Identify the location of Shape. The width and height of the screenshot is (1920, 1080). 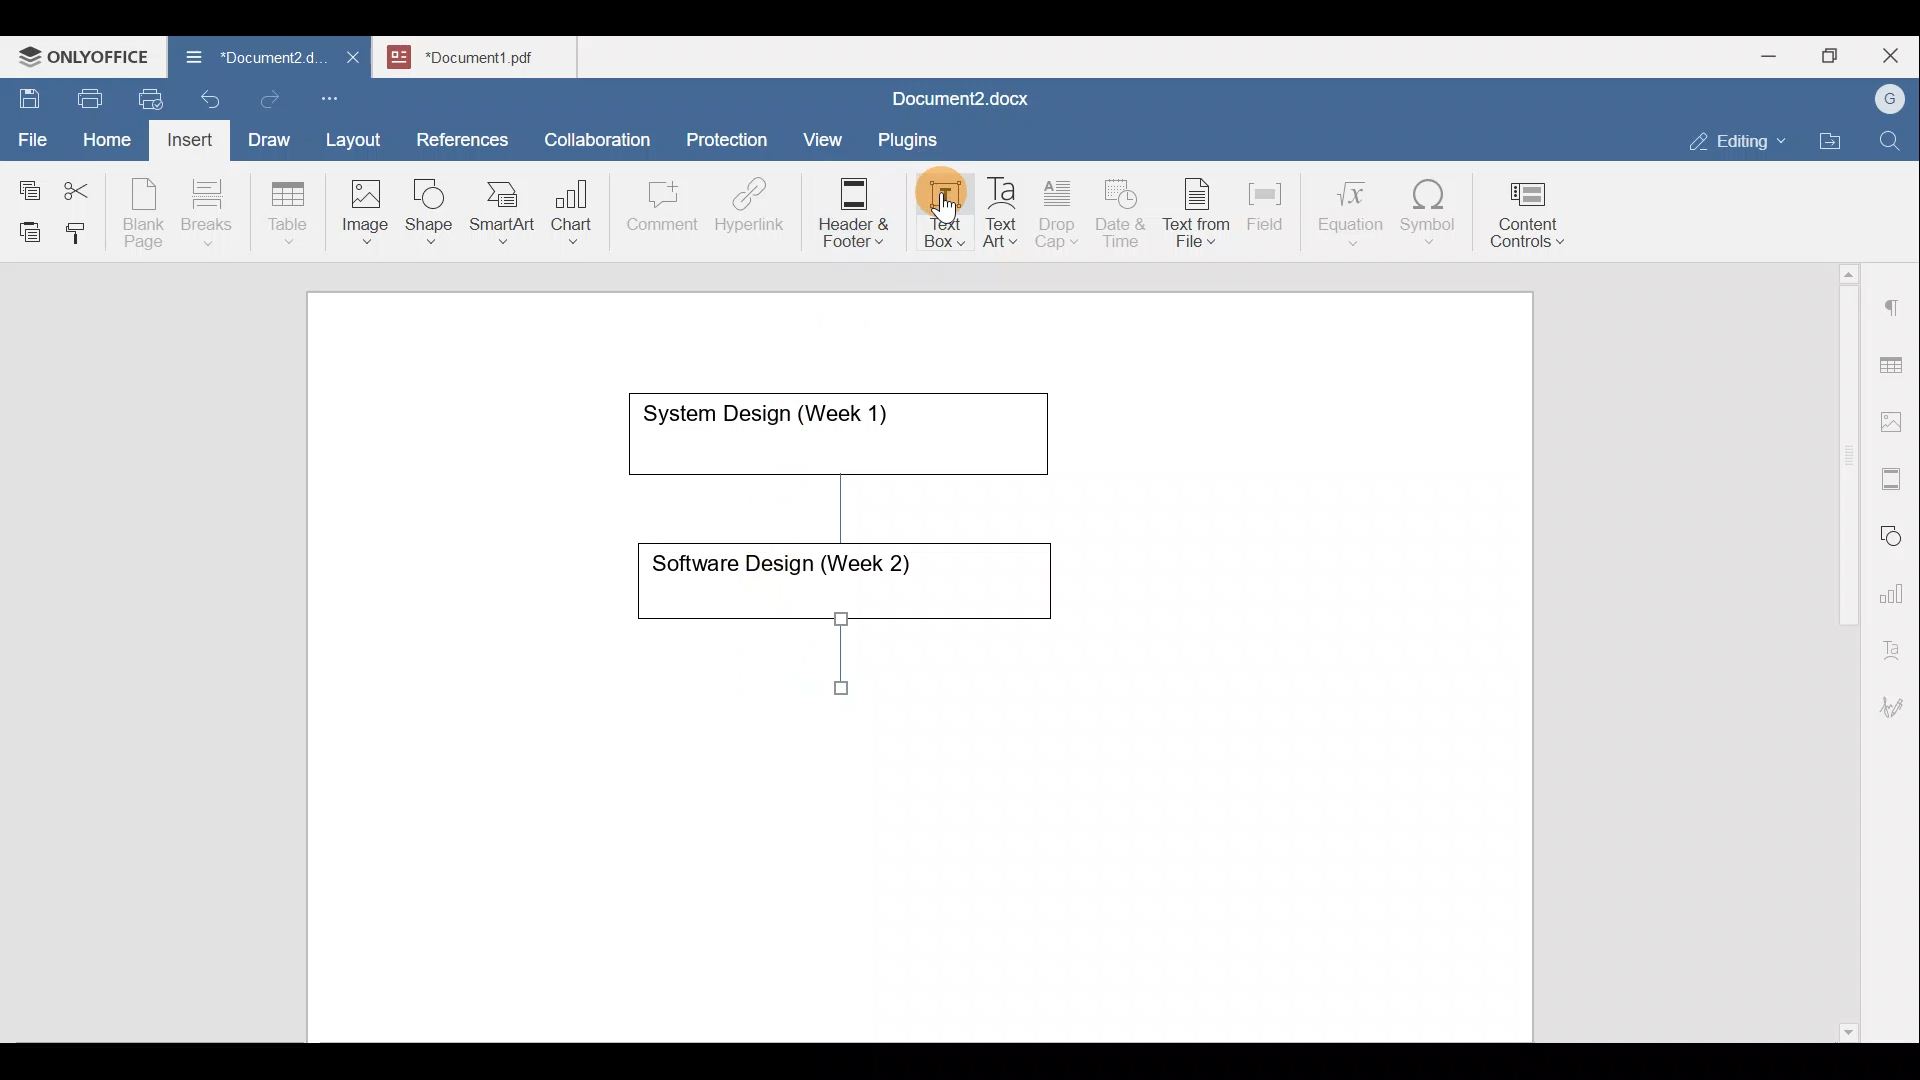
(431, 202).